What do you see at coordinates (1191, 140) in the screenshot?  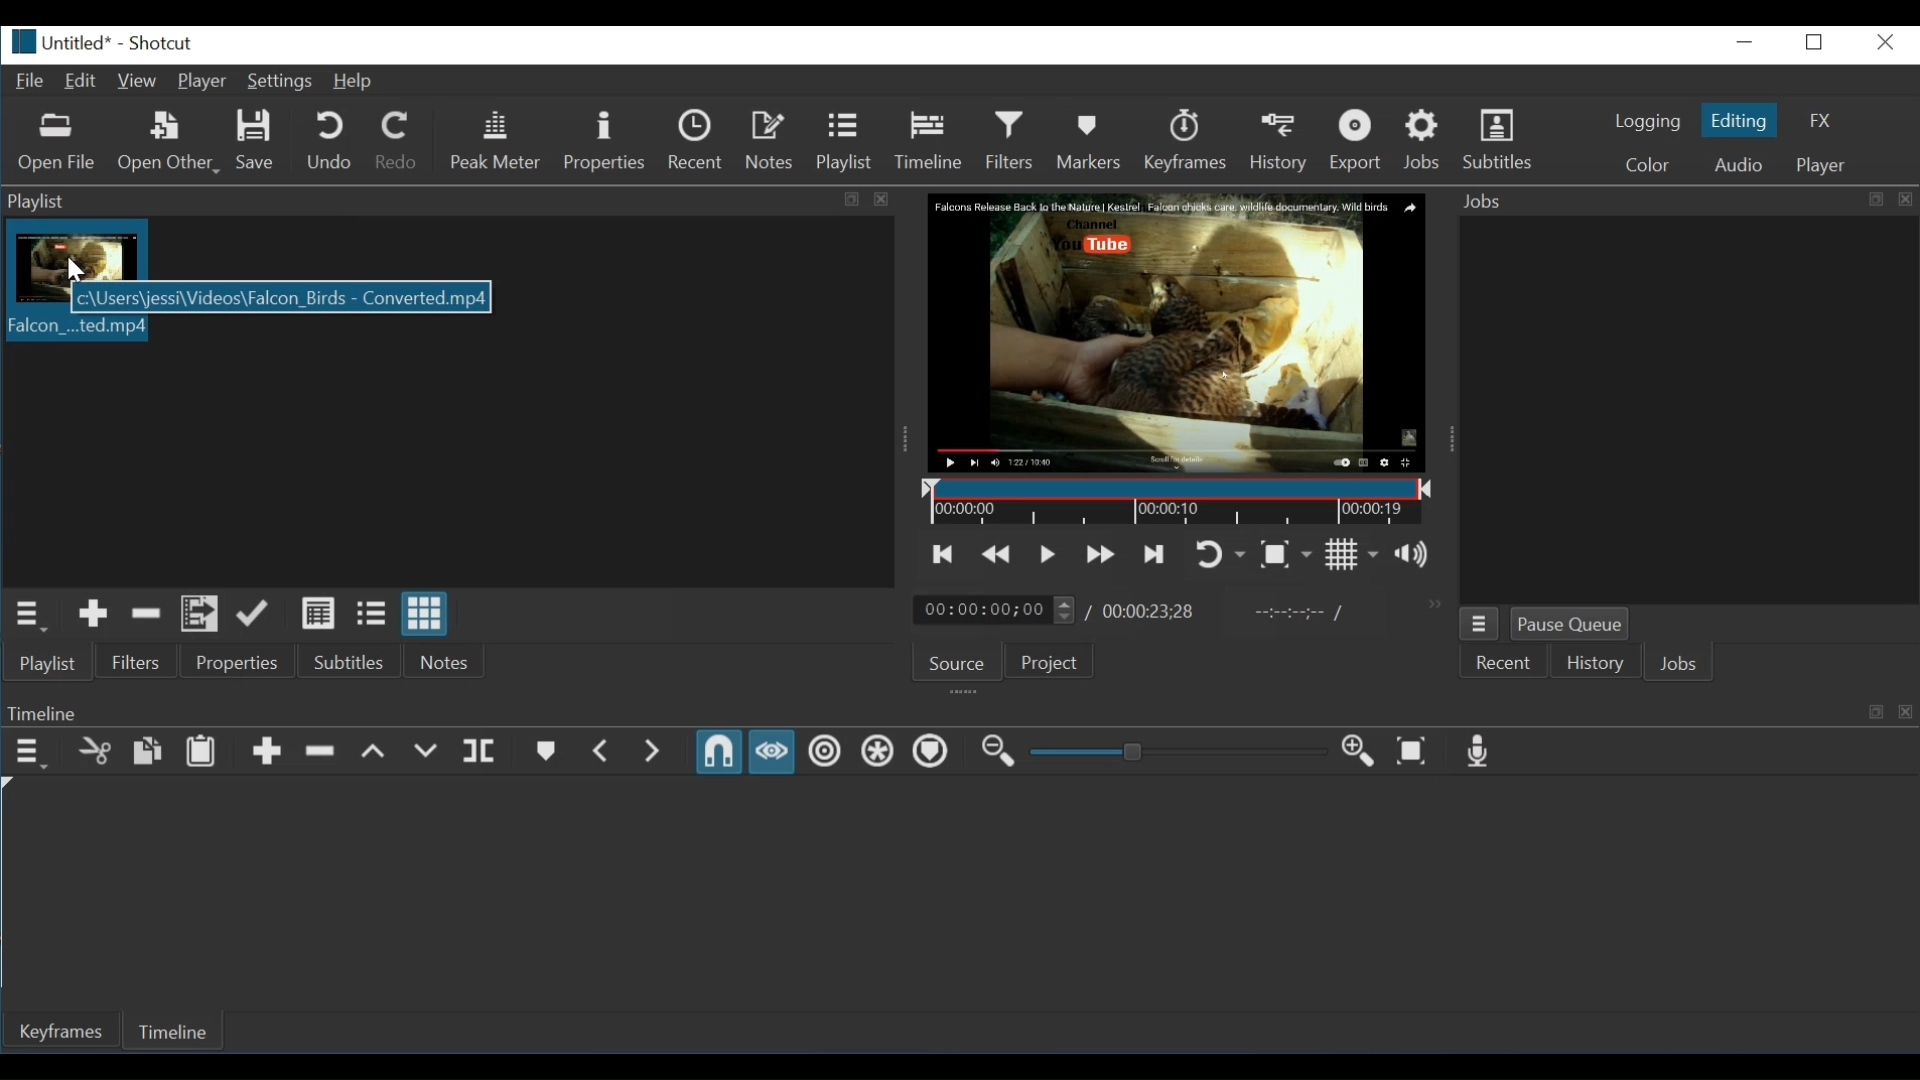 I see `Keyframes` at bounding box center [1191, 140].